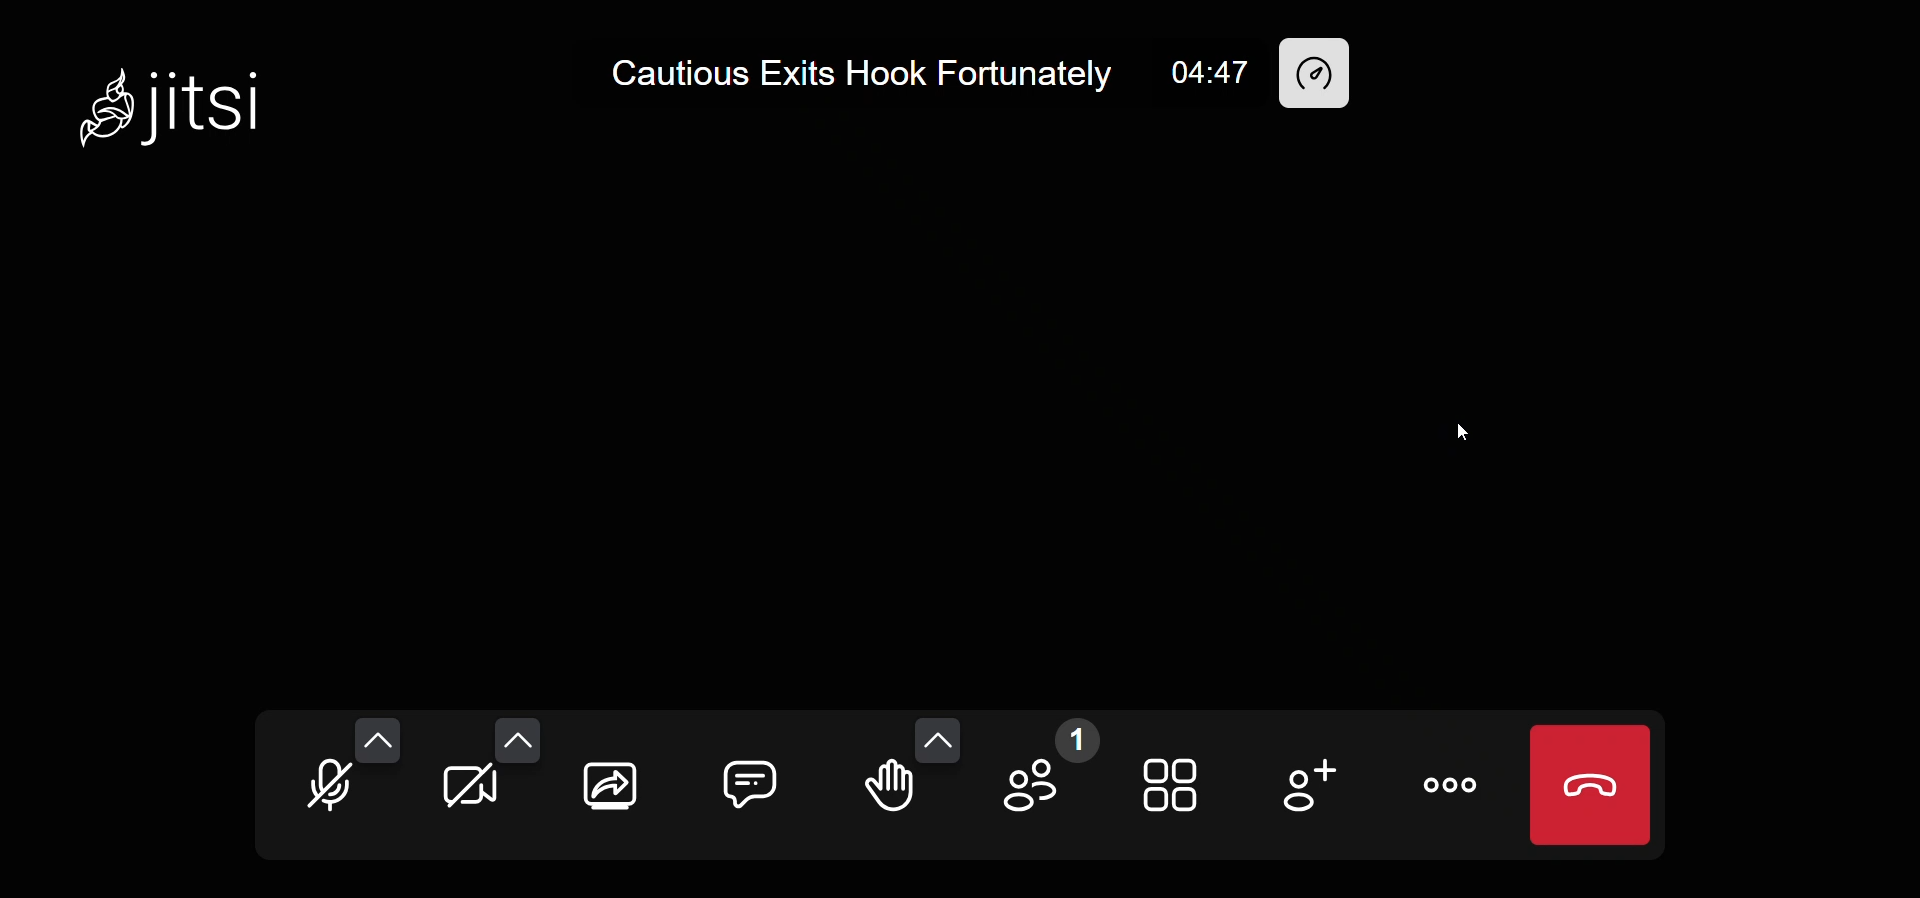 The width and height of the screenshot is (1920, 898). I want to click on performance setting, so click(1320, 72).